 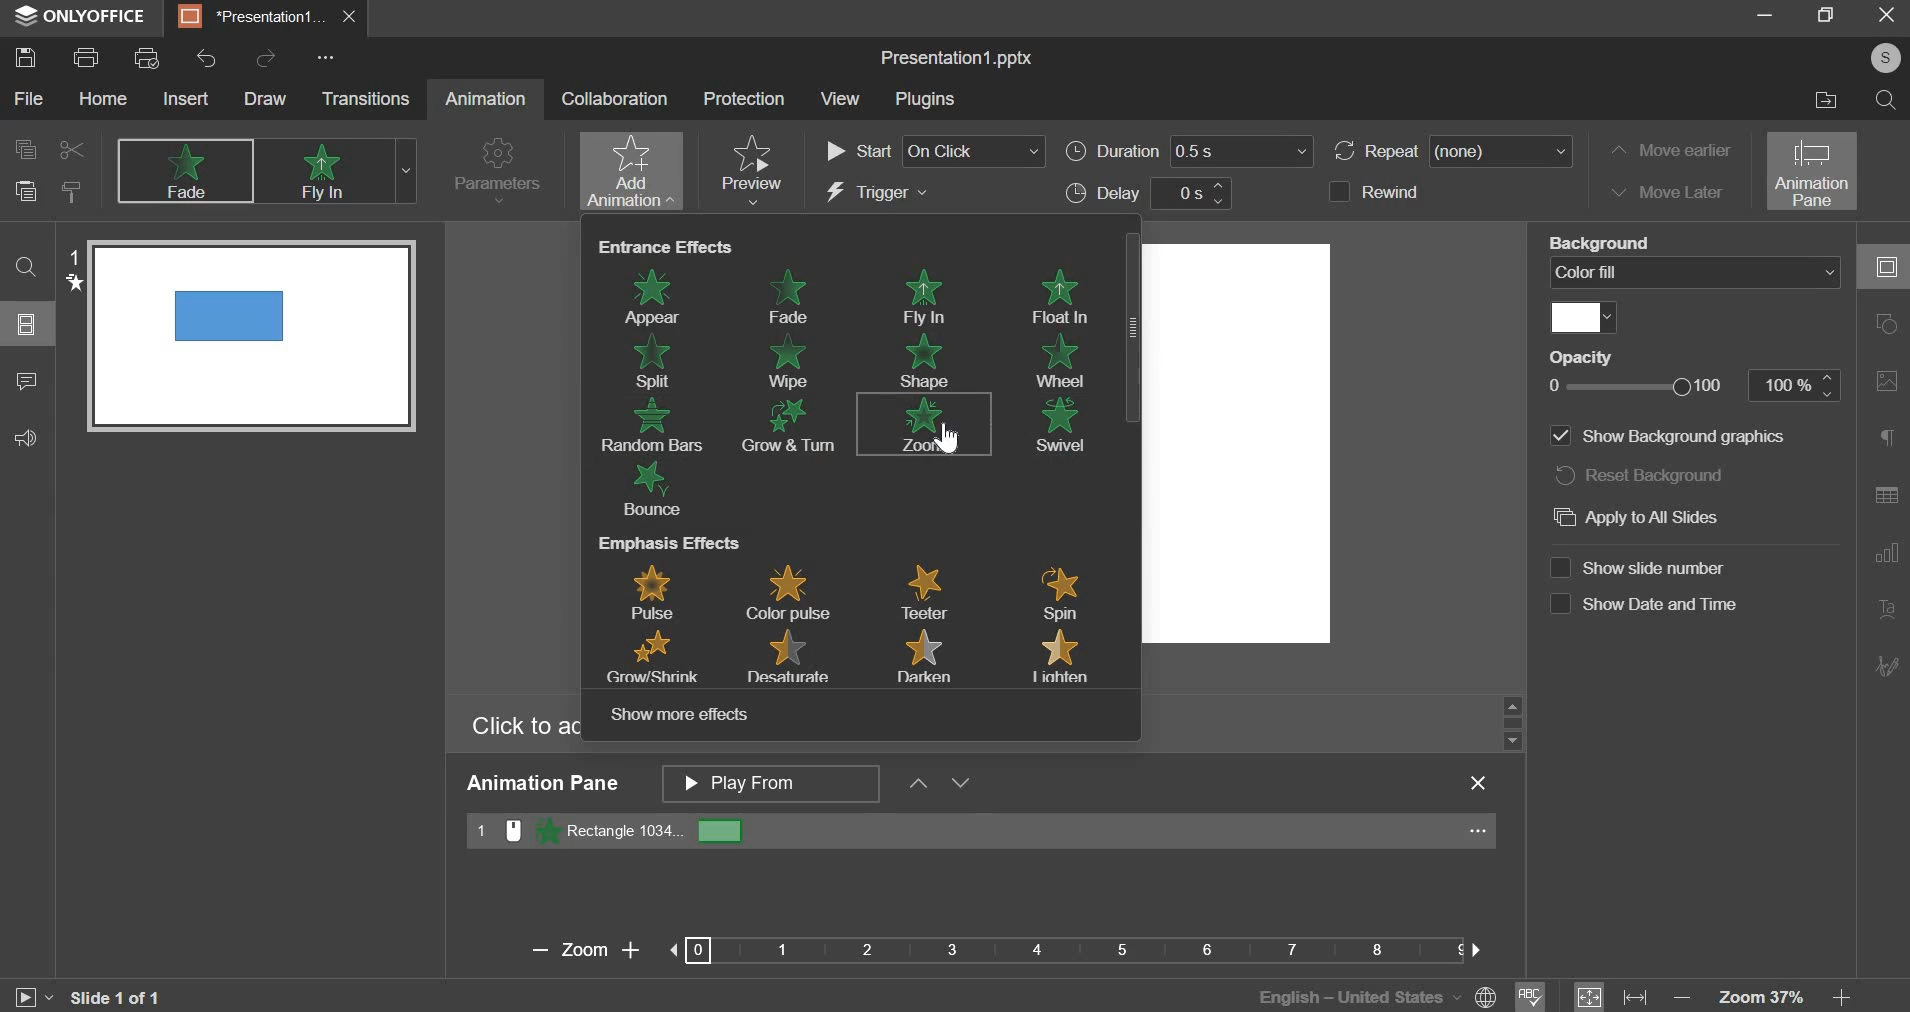 What do you see at coordinates (1887, 101) in the screenshot?
I see `find` at bounding box center [1887, 101].